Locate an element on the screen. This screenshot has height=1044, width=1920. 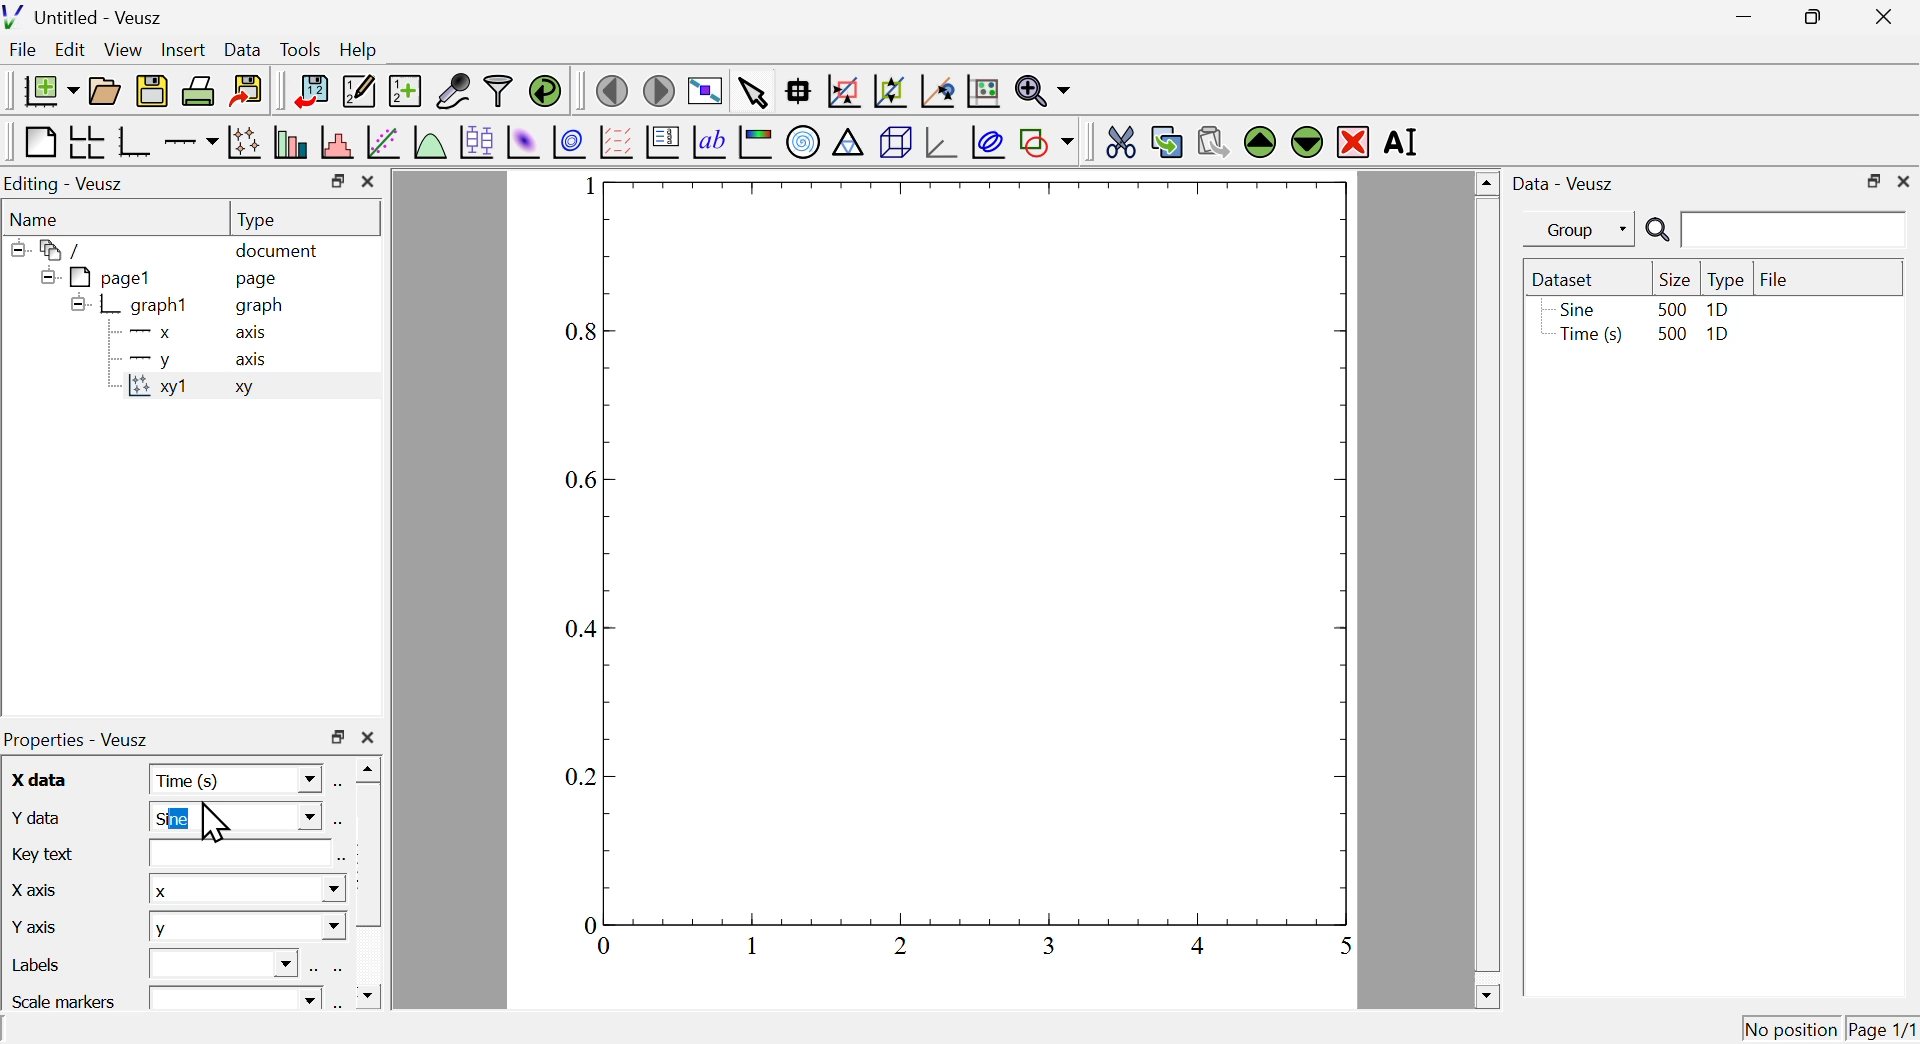
cursor is located at coordinates (214, 820).